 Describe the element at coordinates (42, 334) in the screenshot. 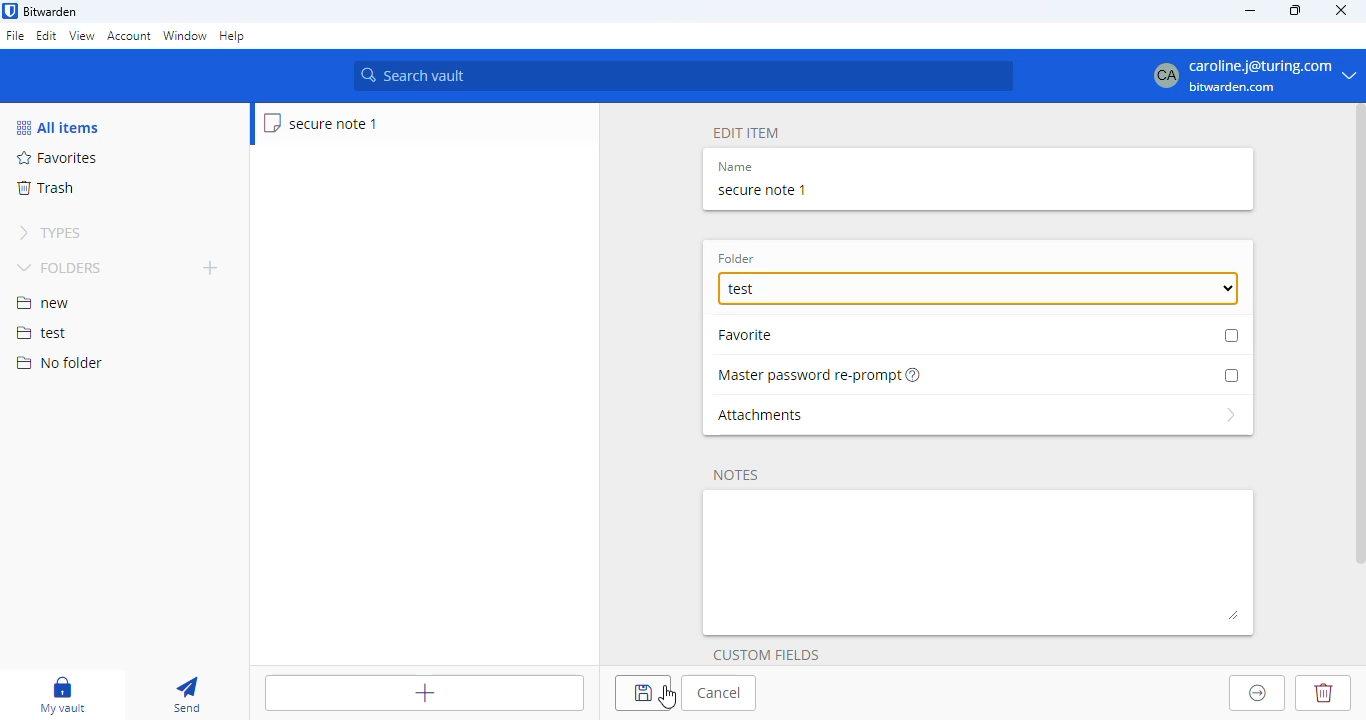

I see `test` at that location.